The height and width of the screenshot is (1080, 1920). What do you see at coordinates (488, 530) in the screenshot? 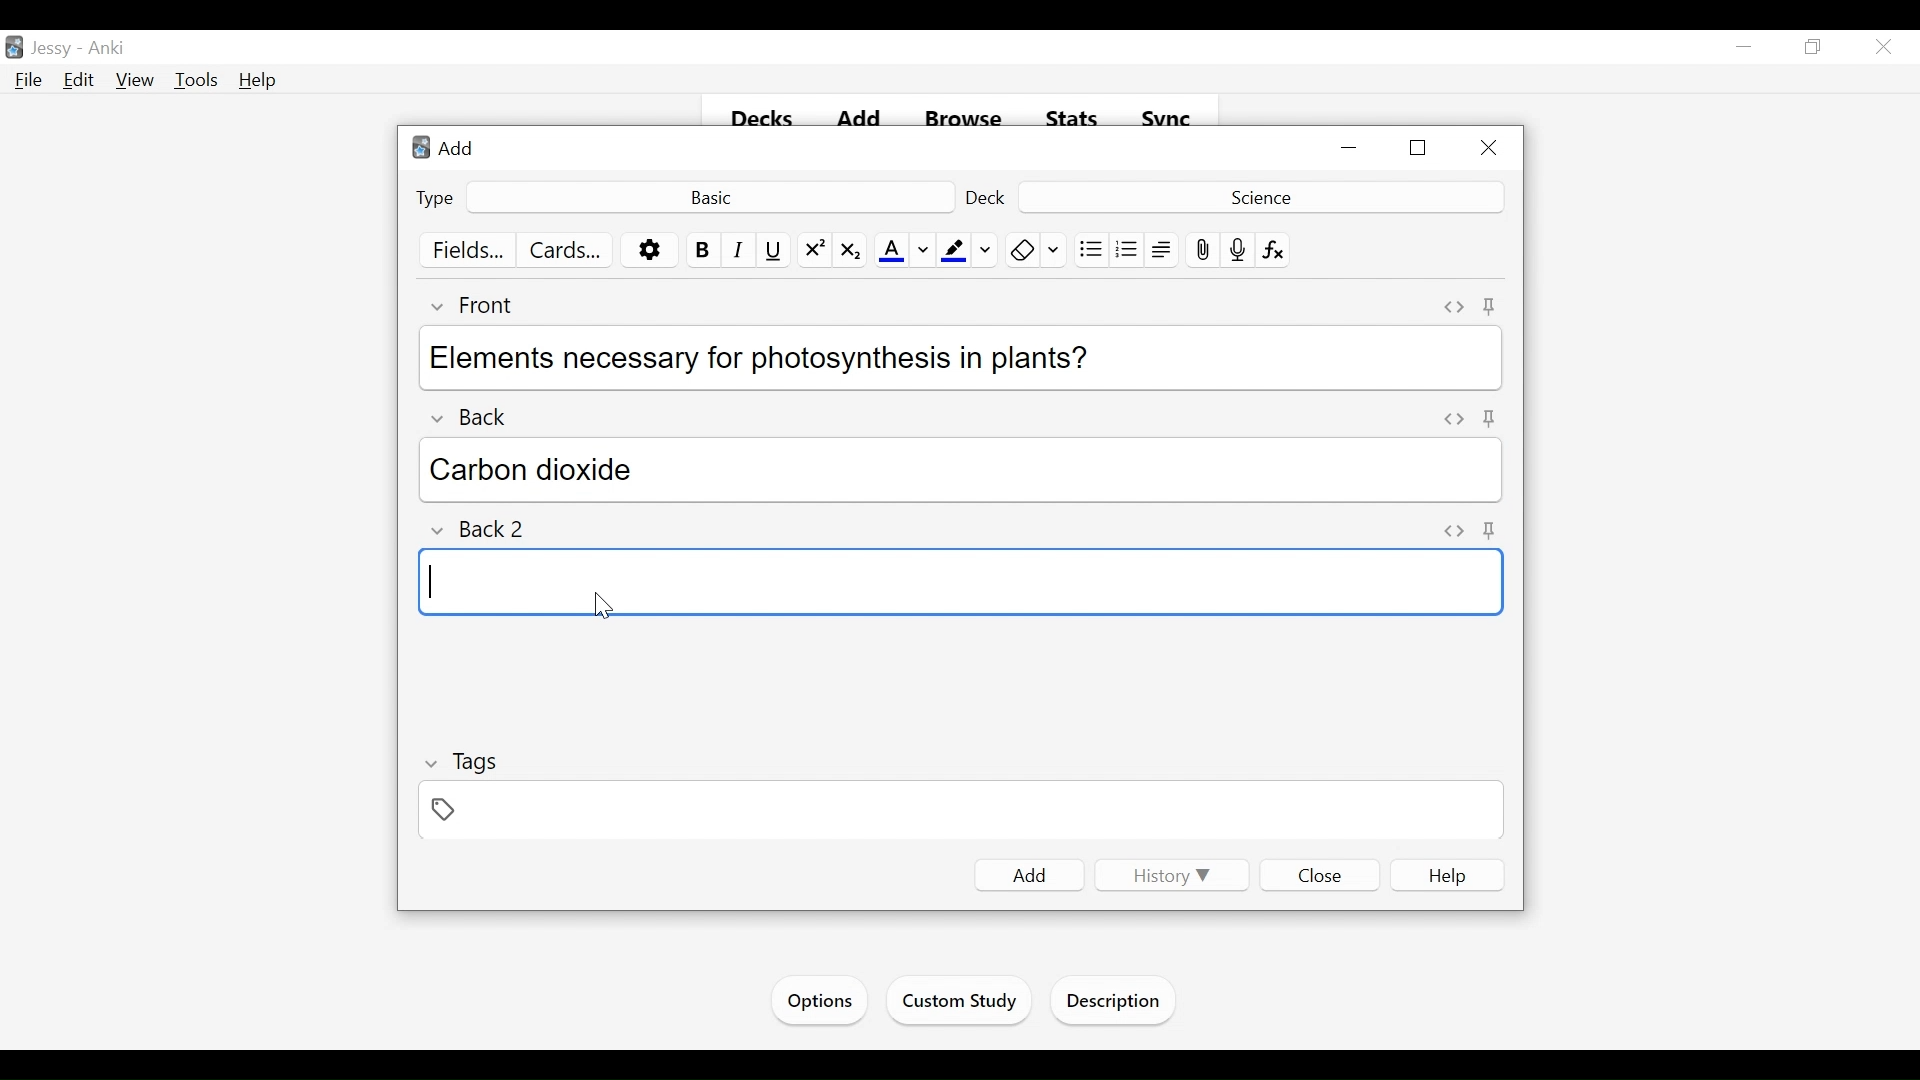
I see `Back 2` at bounding box center [488, 530].